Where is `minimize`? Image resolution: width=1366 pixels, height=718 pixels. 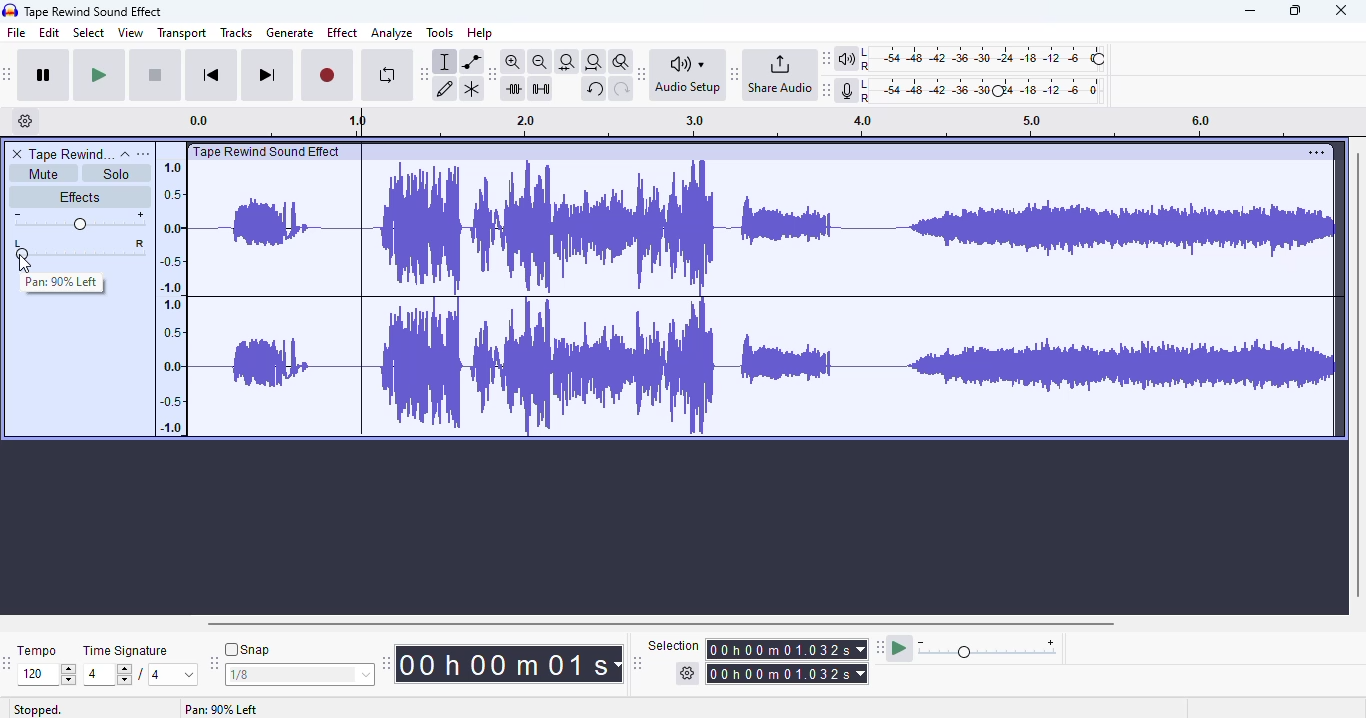
minimize is located at coordinates (1250, 10).